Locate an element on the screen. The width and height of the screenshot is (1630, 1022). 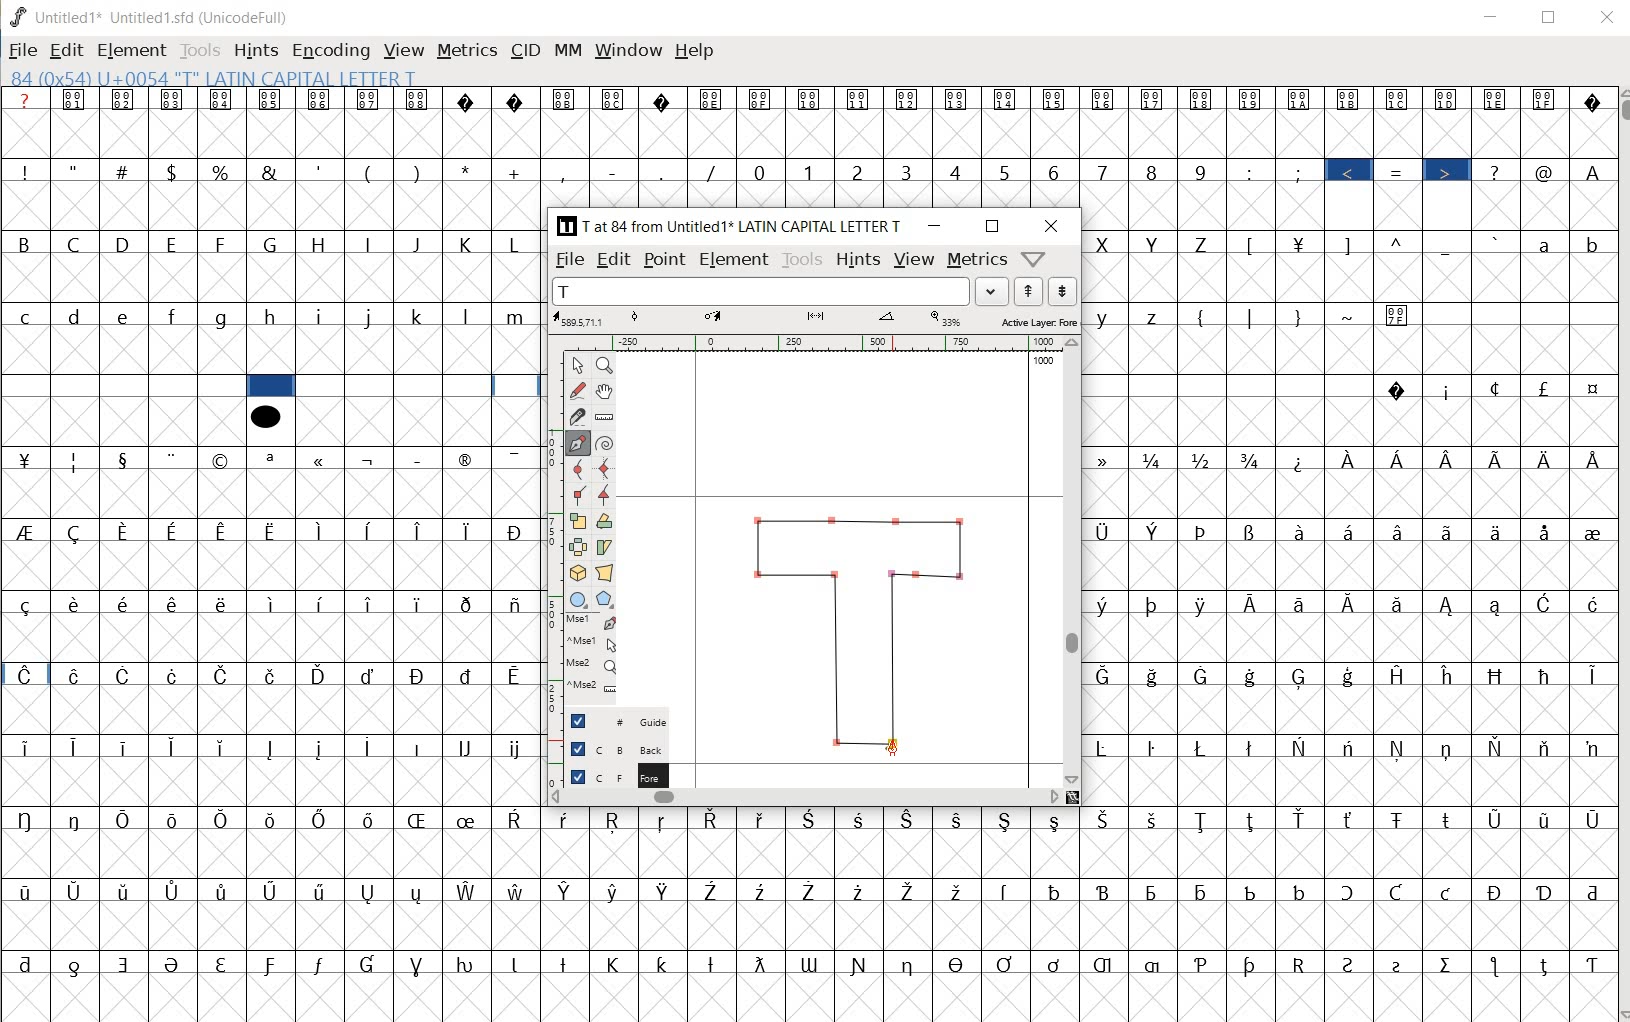
? is located at coordinates (28, 100).